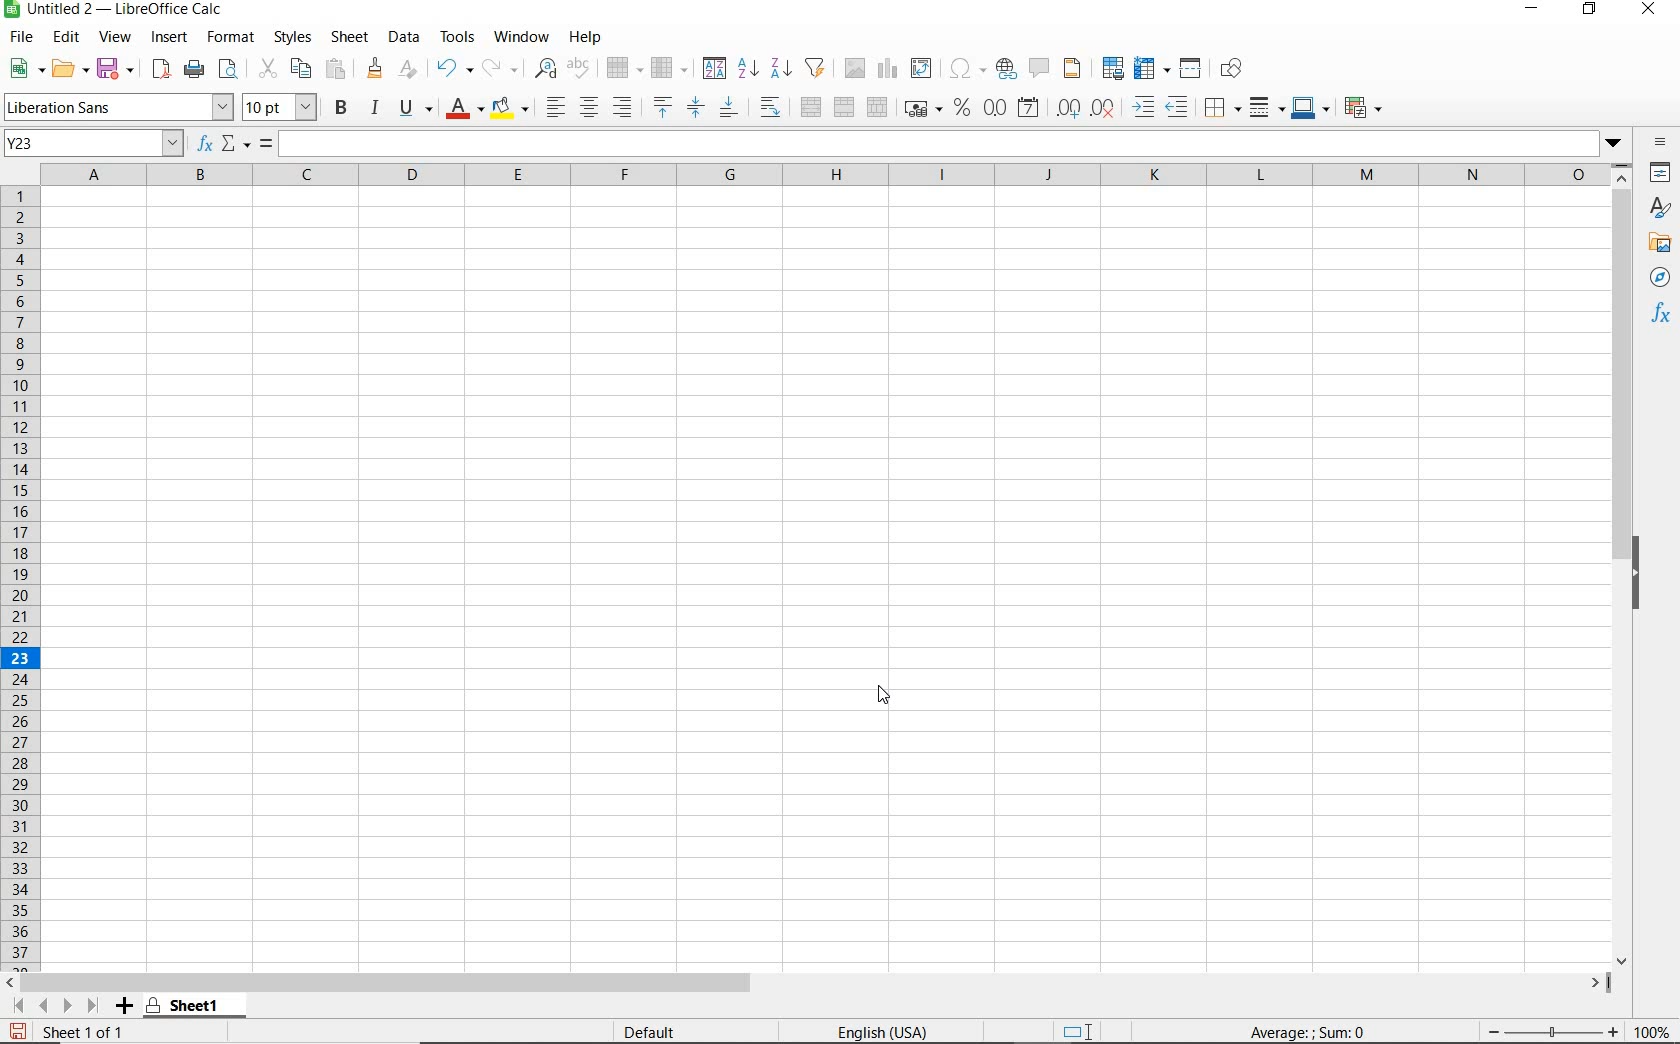 The image size is (1680, 1044). I want to click on COPY, so click(301, 69).